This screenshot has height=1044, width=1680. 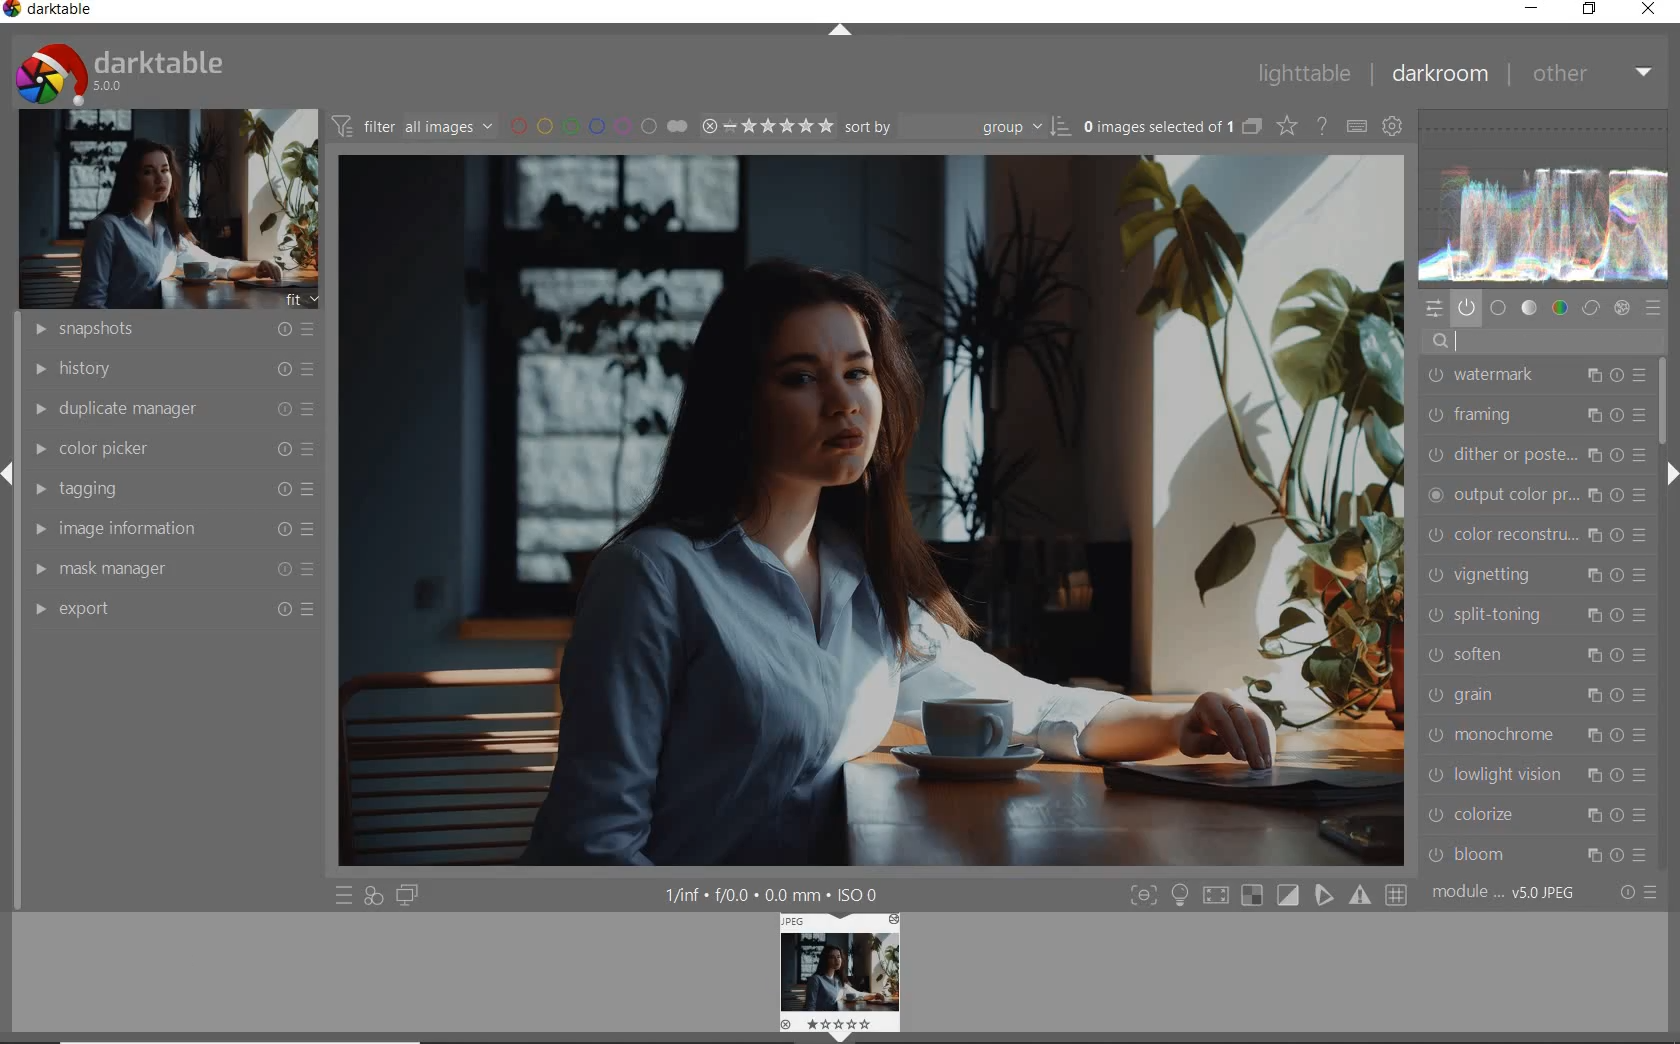 What do you see at coordinates (169, 367) in the screenshot?
I see `history` at bounding box center [169, 367].